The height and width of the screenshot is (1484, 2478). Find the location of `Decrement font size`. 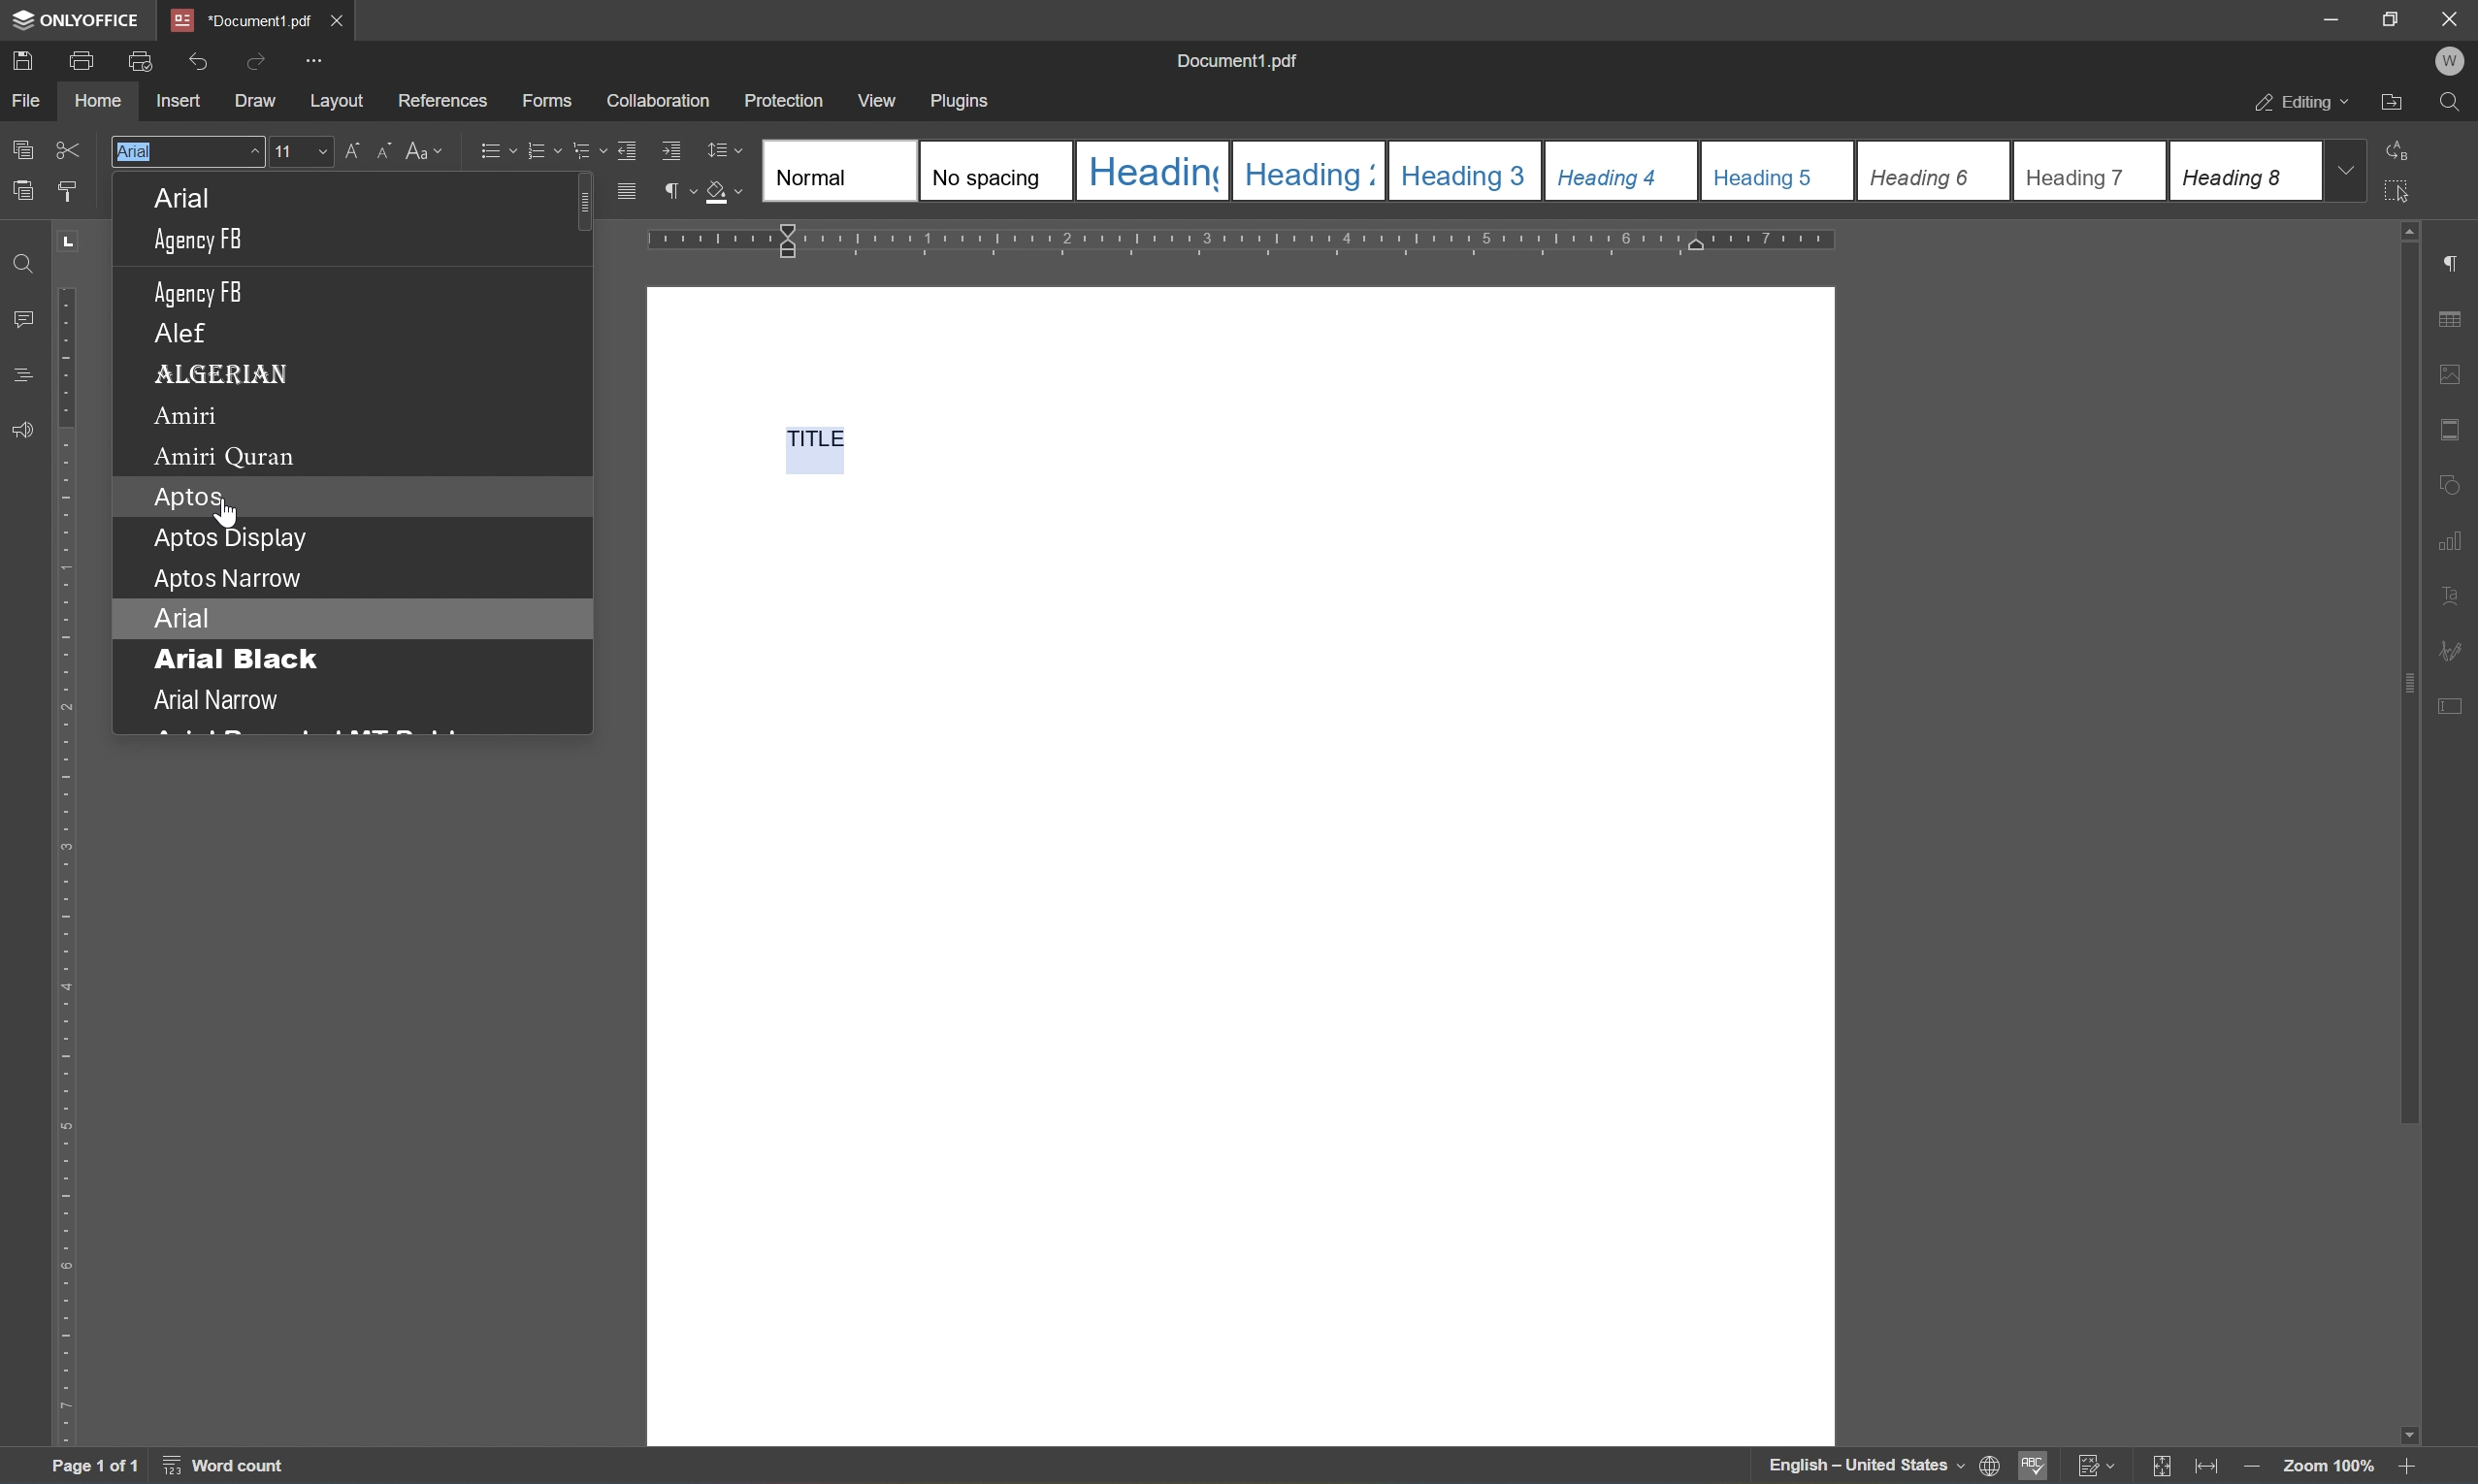

Decrement font size is located at coordinates (384, 152).